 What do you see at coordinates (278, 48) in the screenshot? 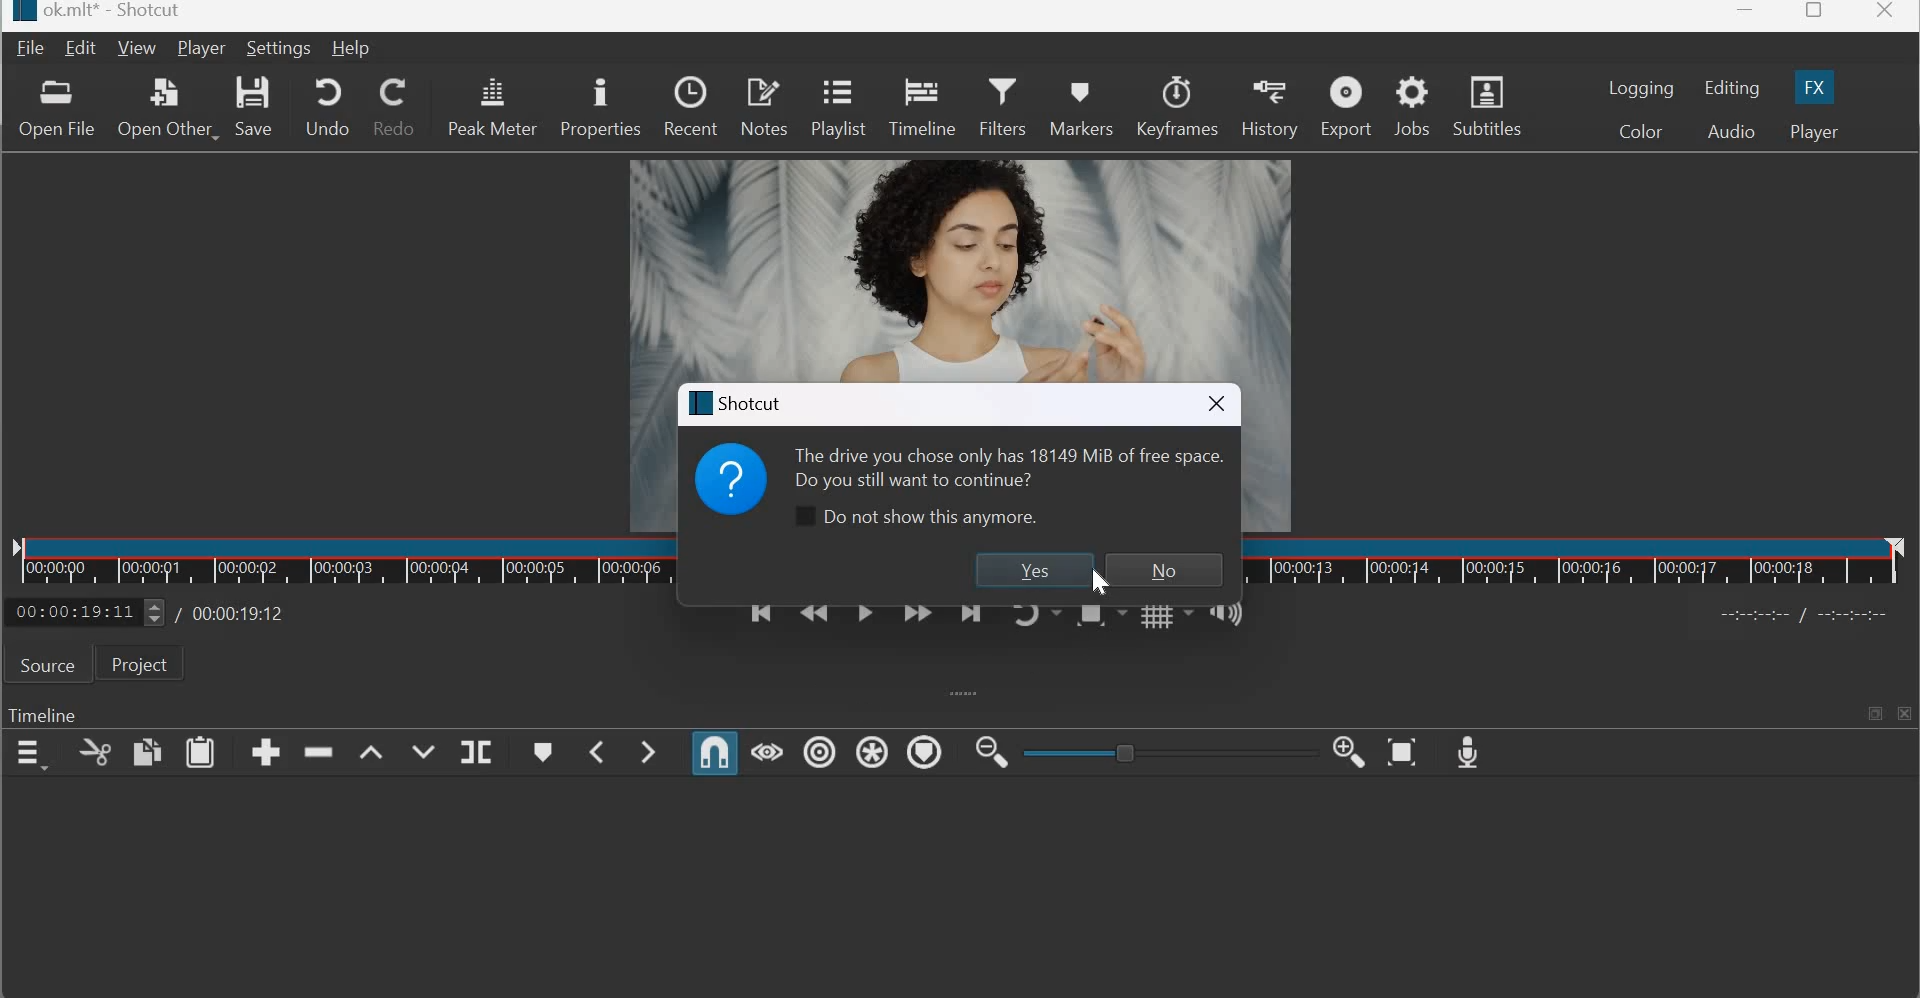
I see `Settings` at bounding box center [278, 48].